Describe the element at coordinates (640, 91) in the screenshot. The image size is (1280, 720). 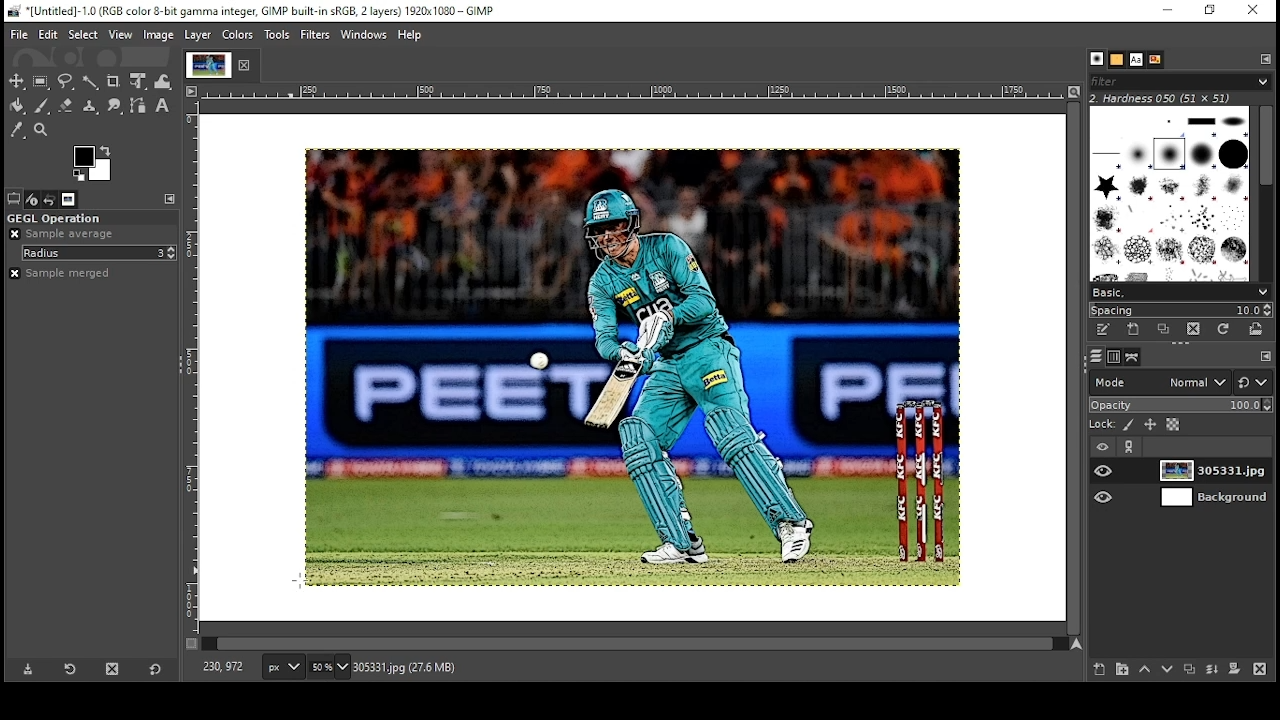
I see `horizontal scale` at that location.